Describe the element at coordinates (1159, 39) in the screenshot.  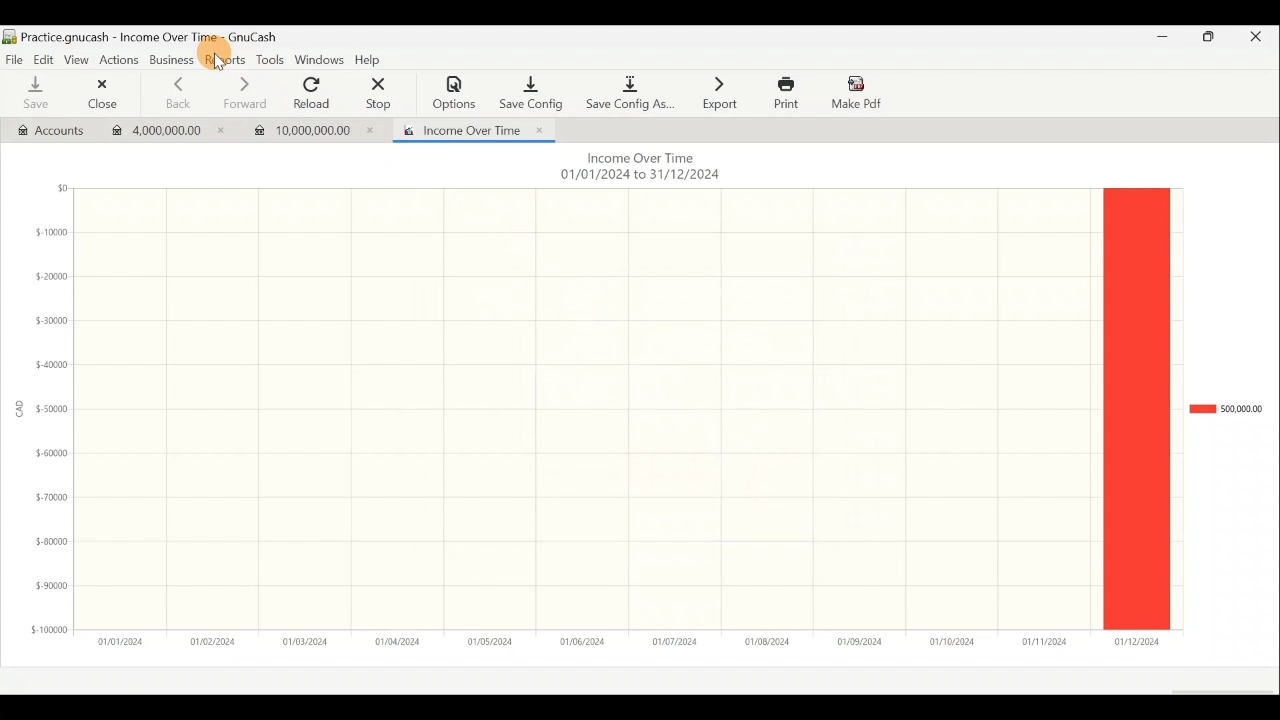
I see `Minimize` at that location.